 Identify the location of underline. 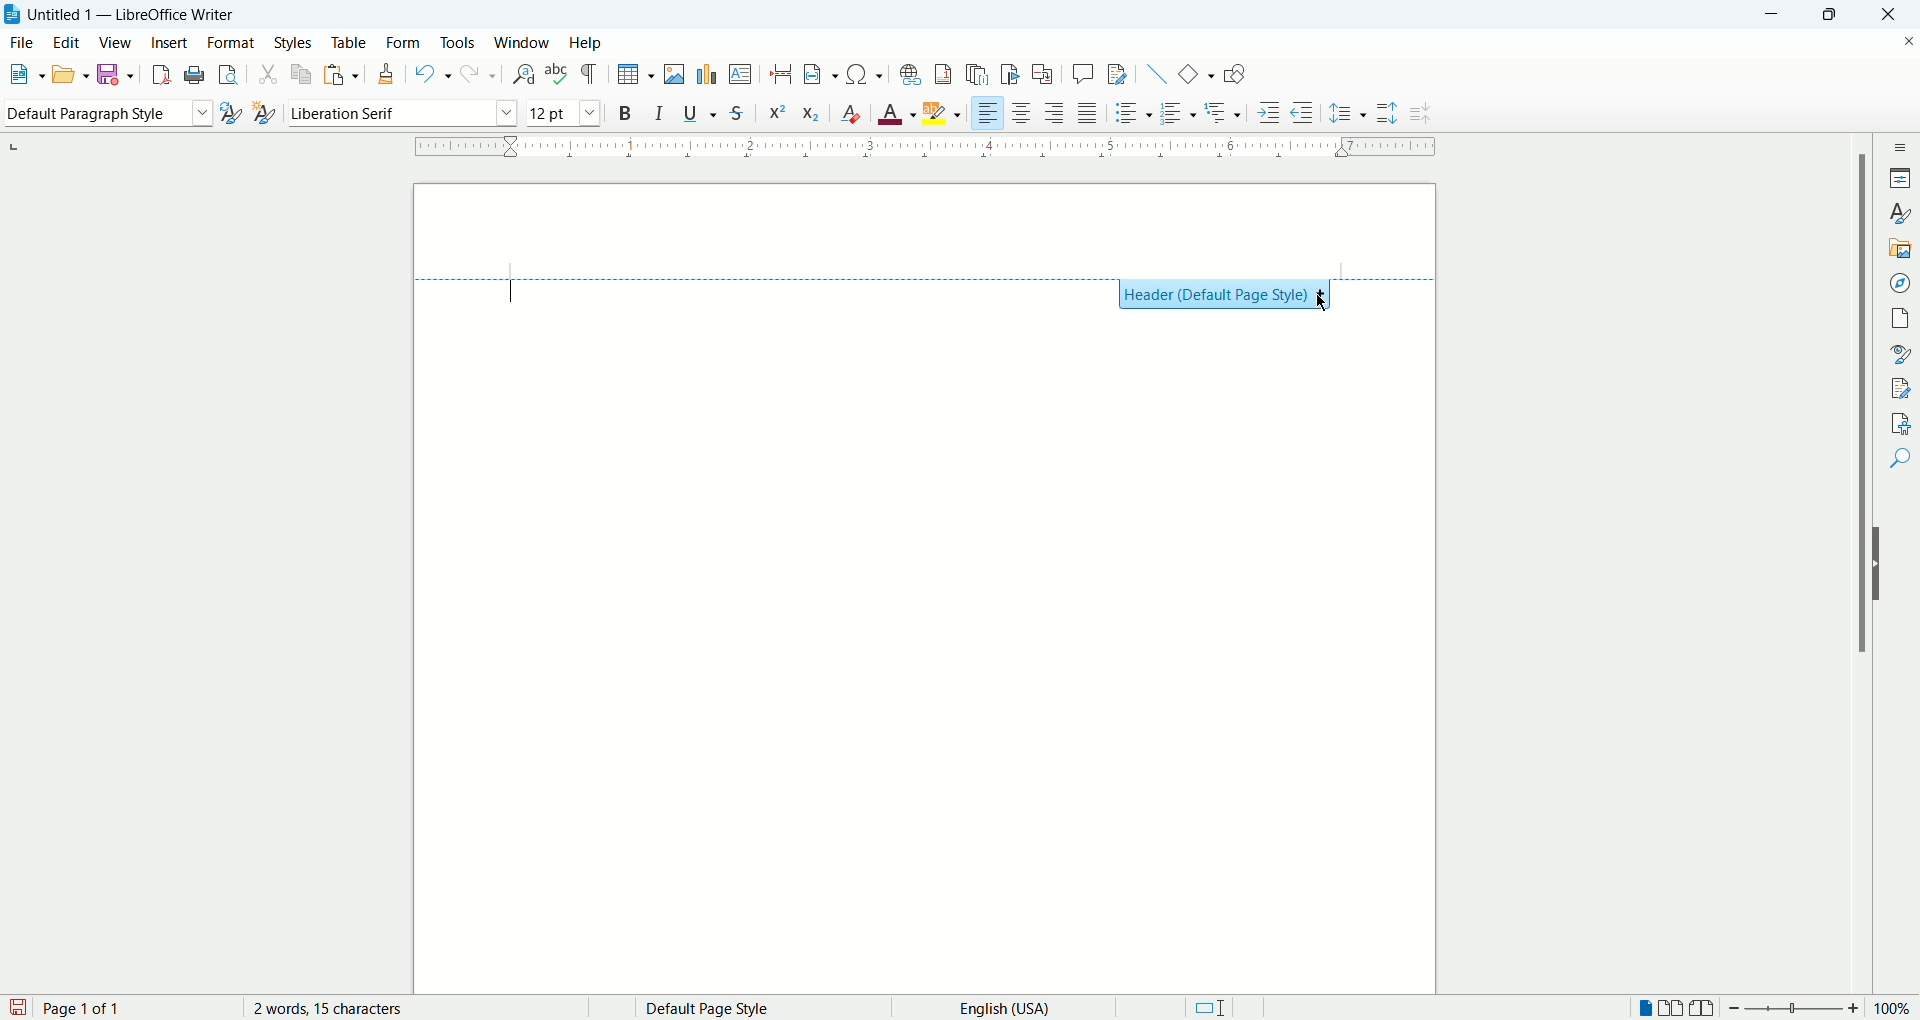
(695, 115).